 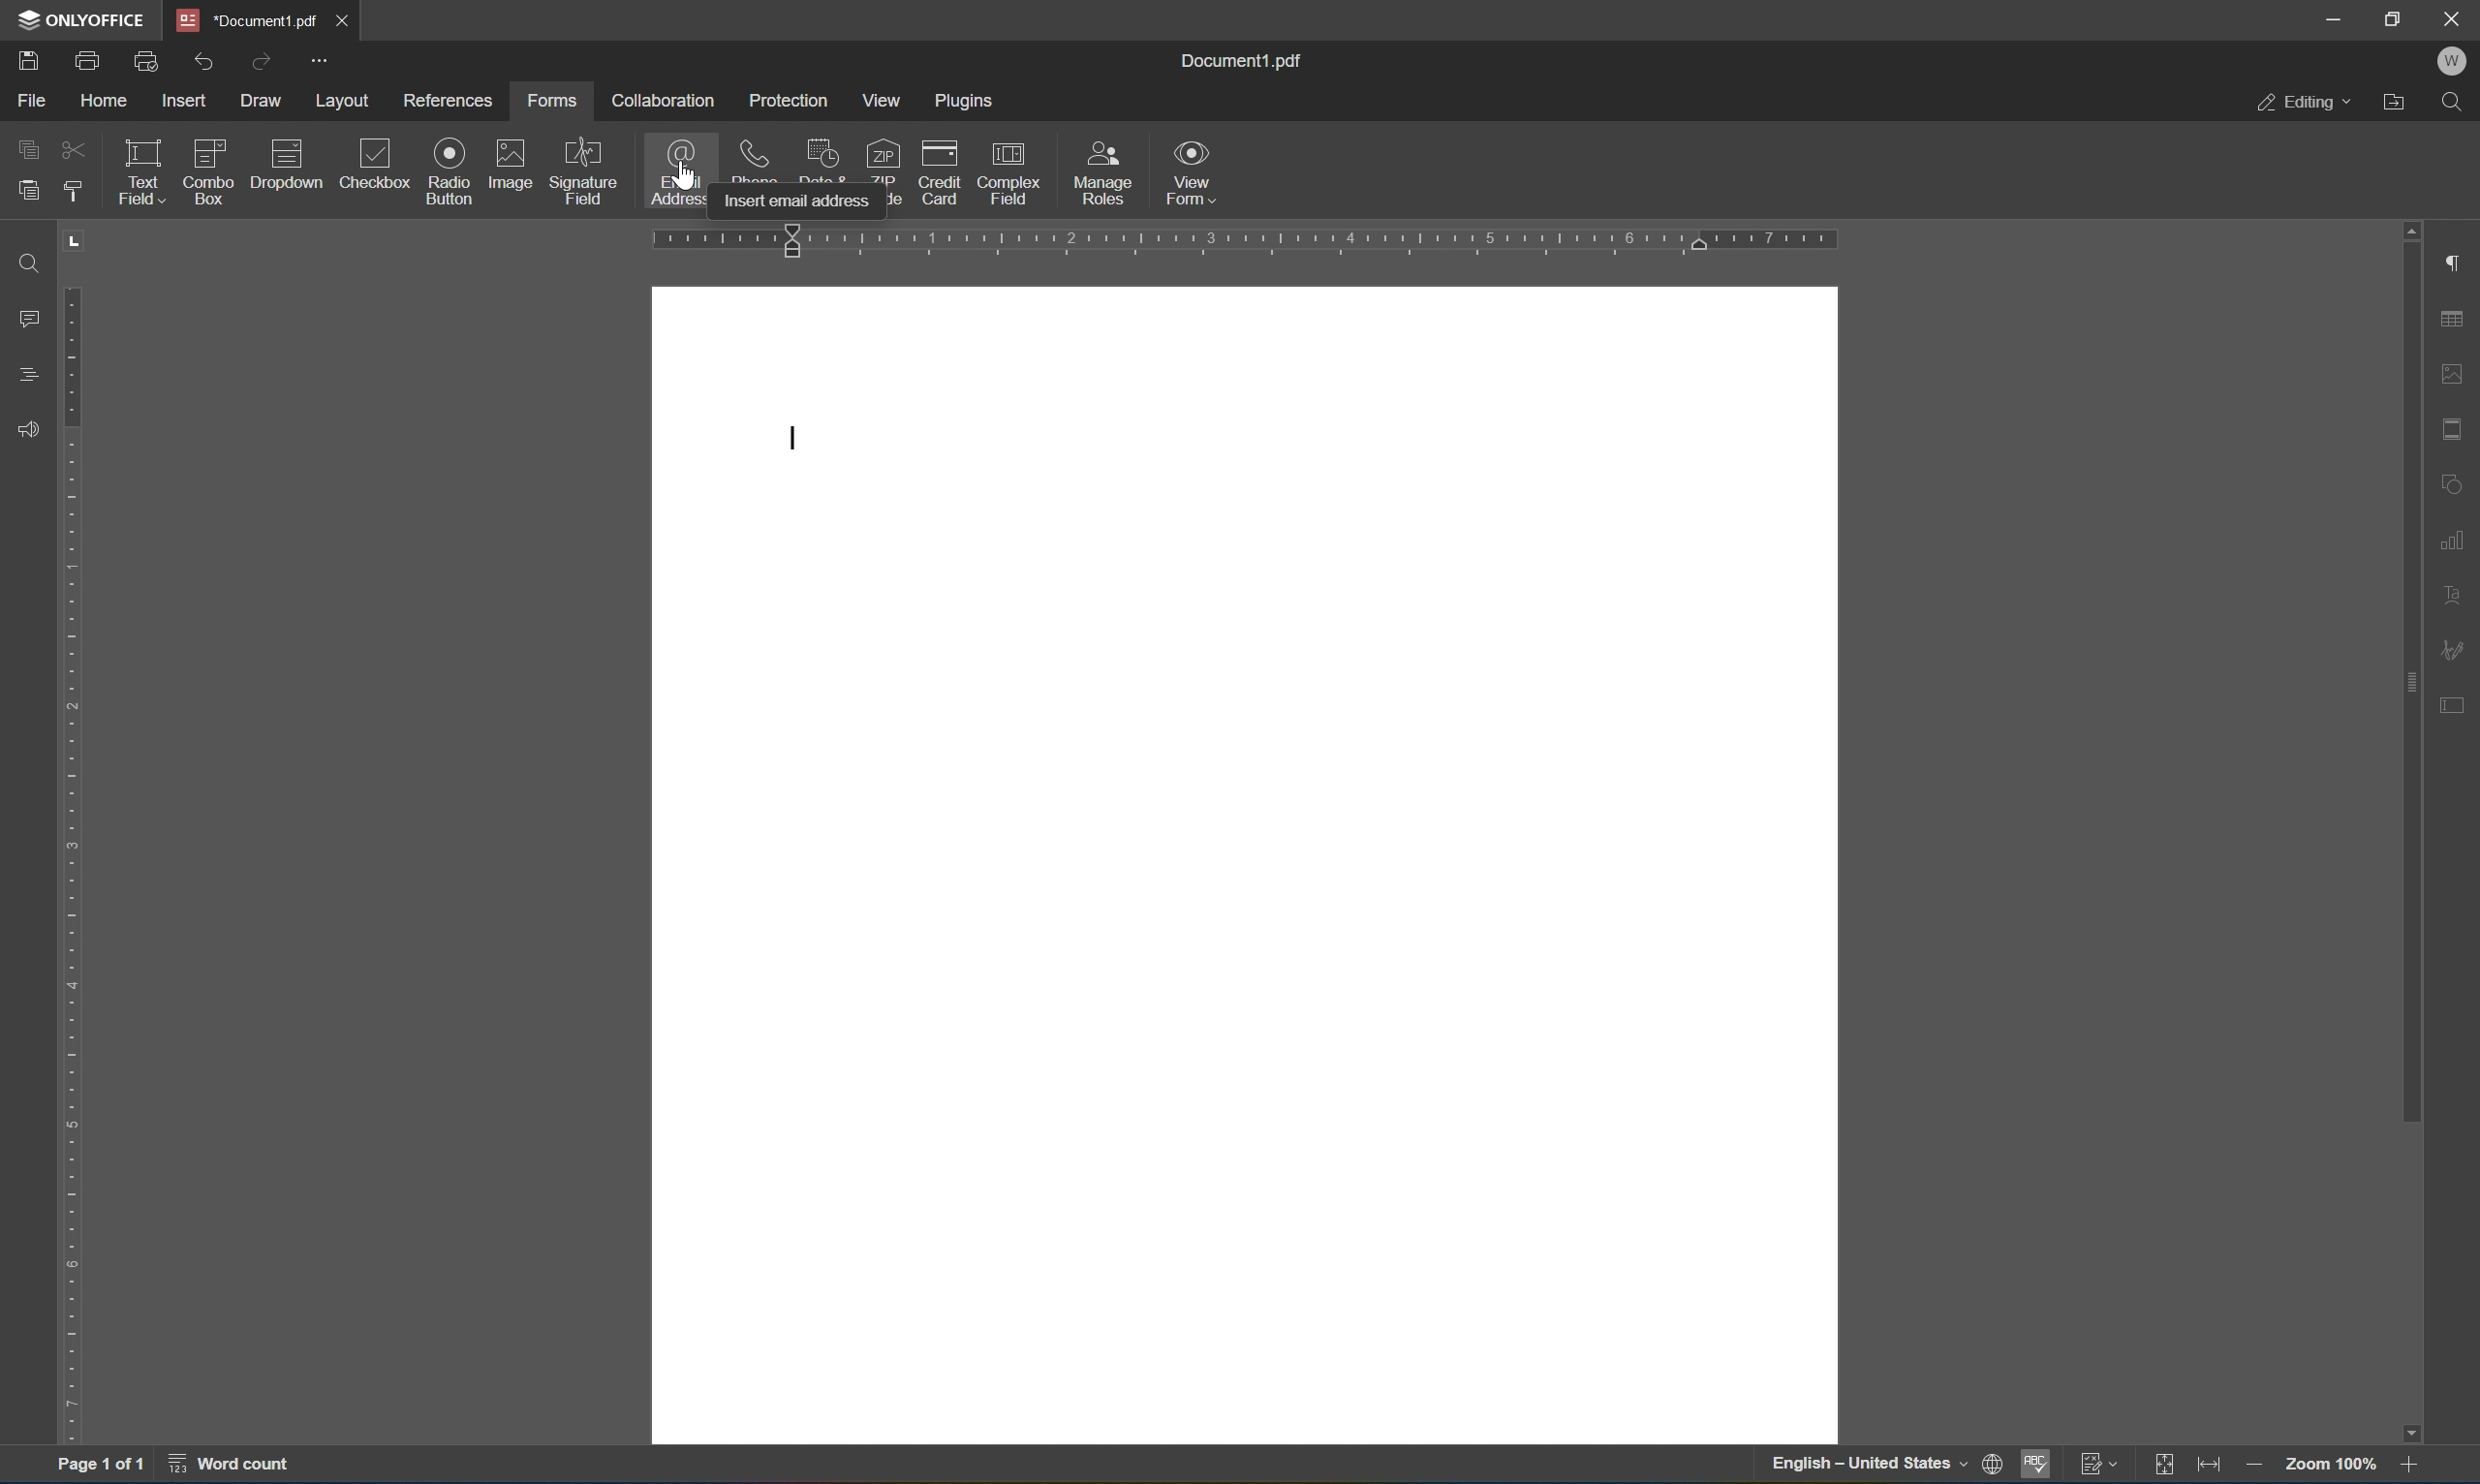 I want to click on fit to width, so click(x=2212, y=1469).